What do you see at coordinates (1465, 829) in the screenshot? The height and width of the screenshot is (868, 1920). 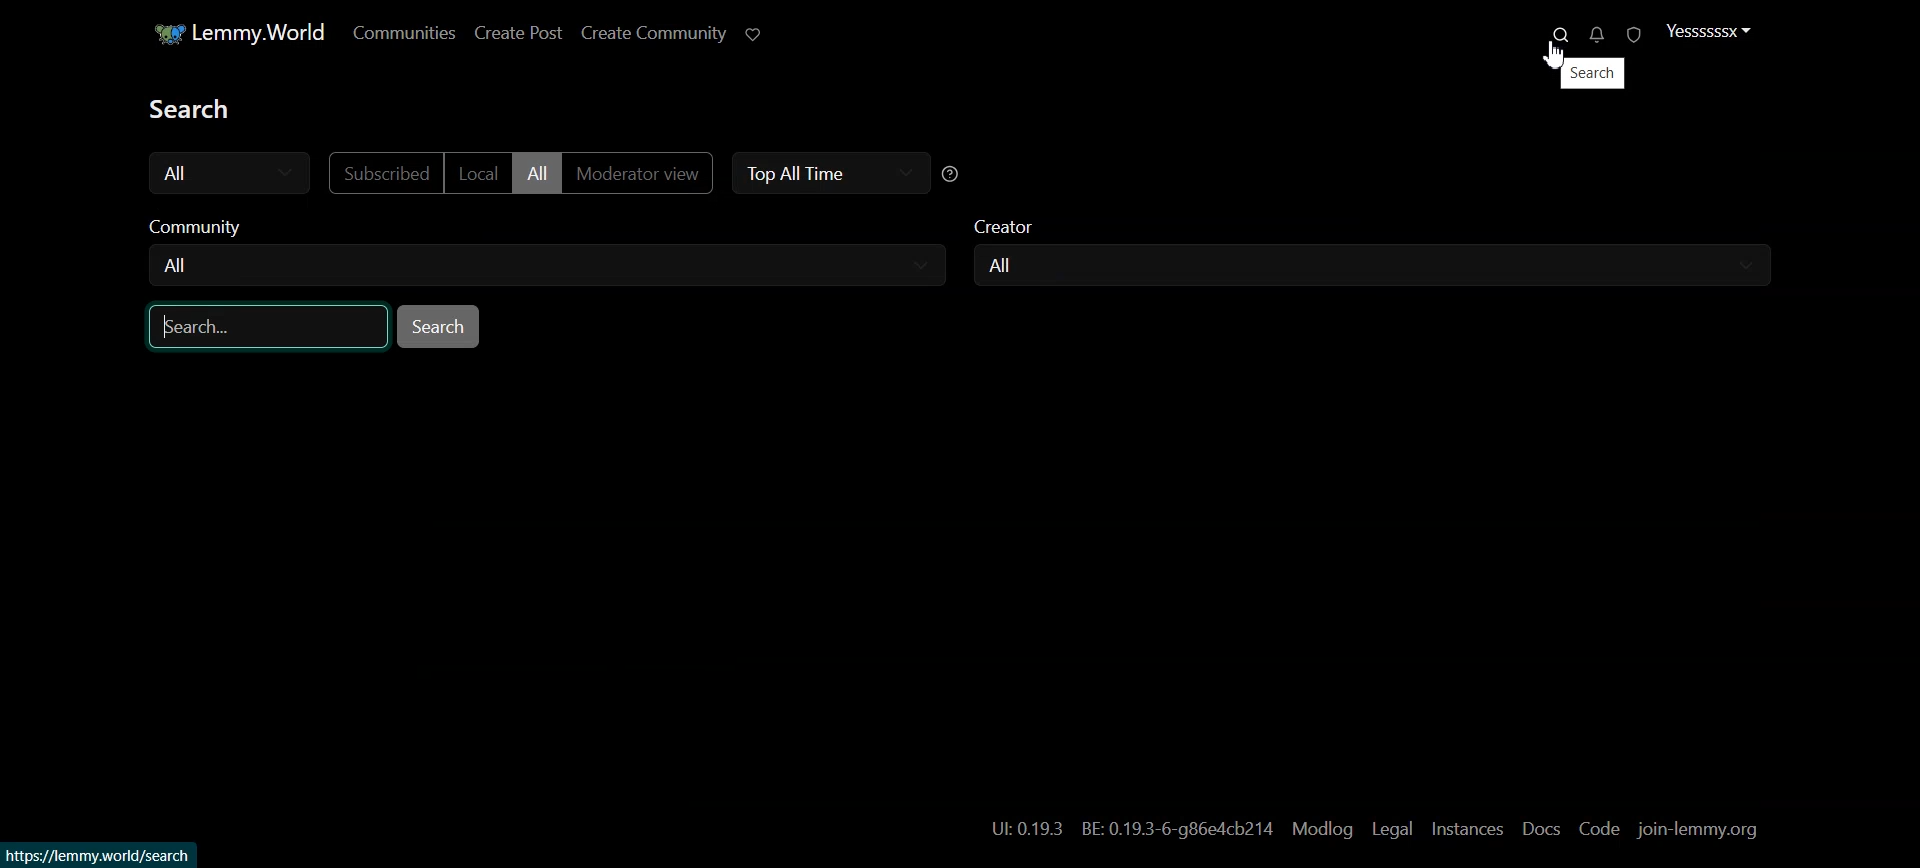 I see `Instances` at bounding box center [1465, 829].